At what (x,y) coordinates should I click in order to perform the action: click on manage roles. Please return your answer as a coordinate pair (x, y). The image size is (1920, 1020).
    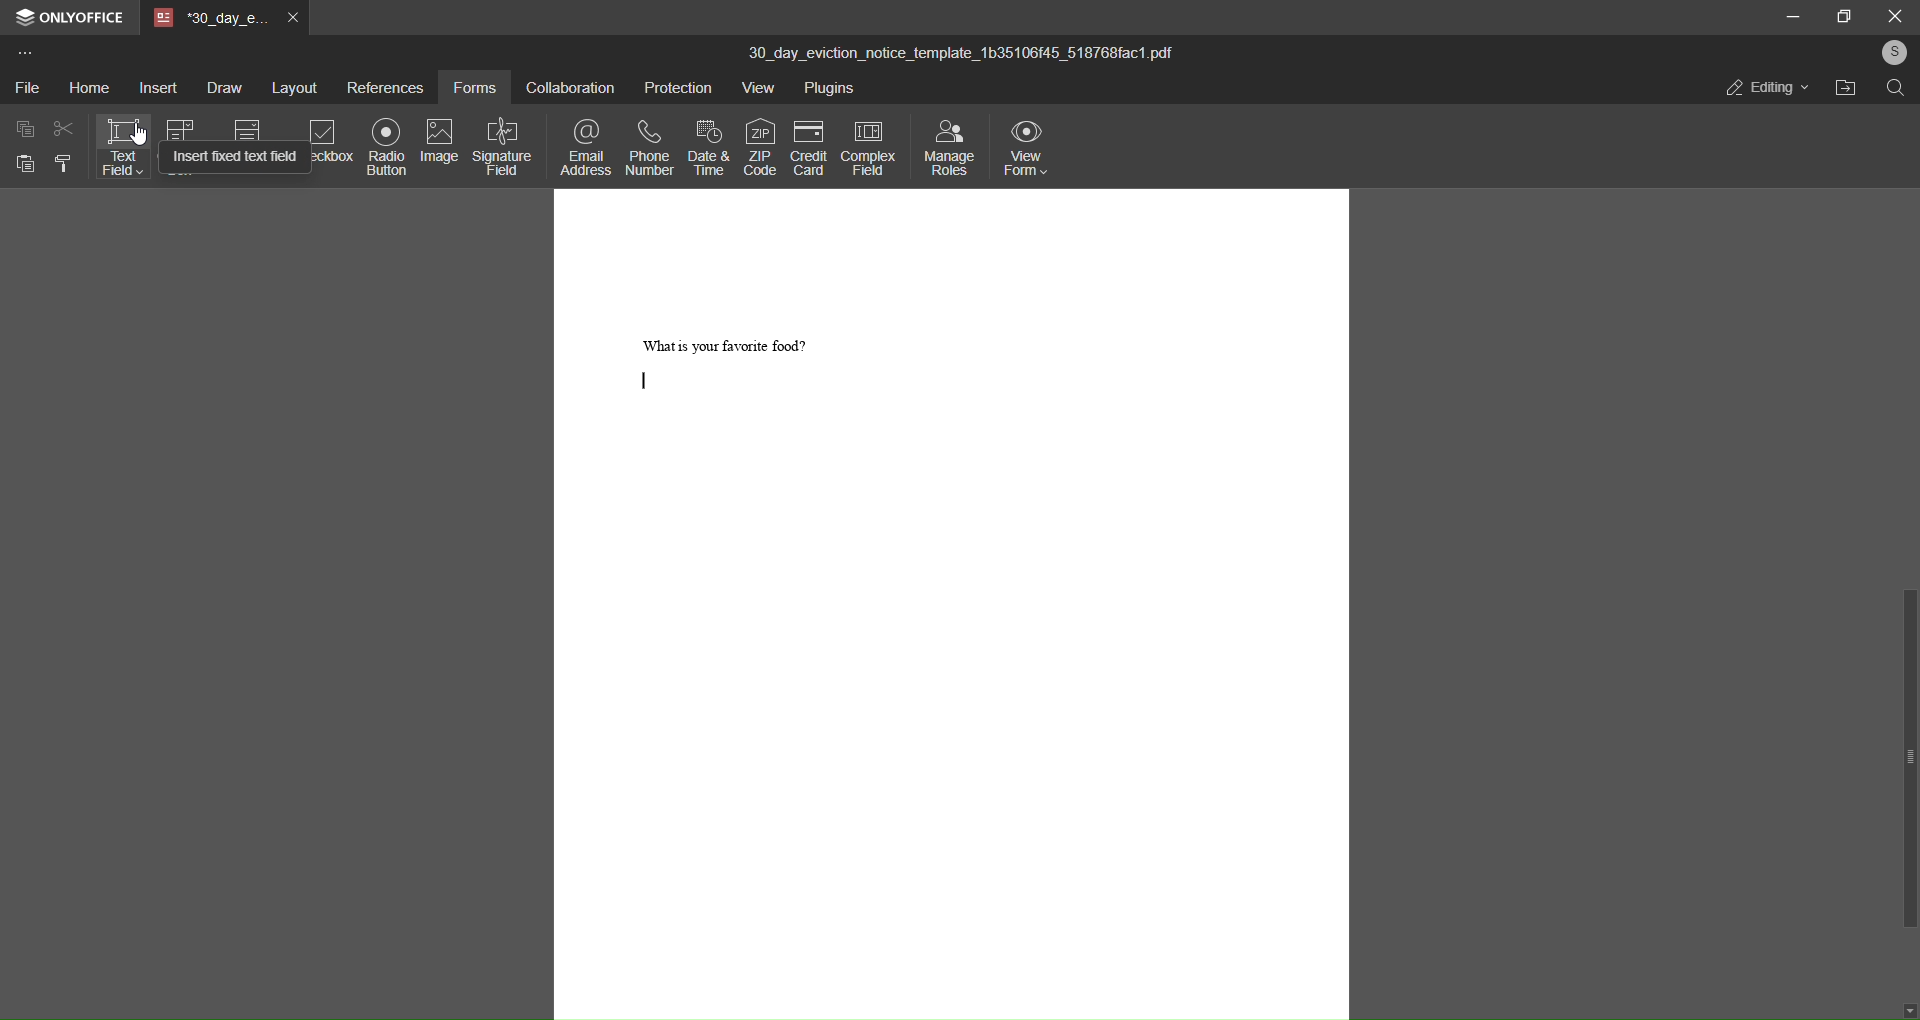
    Looking at the image, I should click on (946, 150).